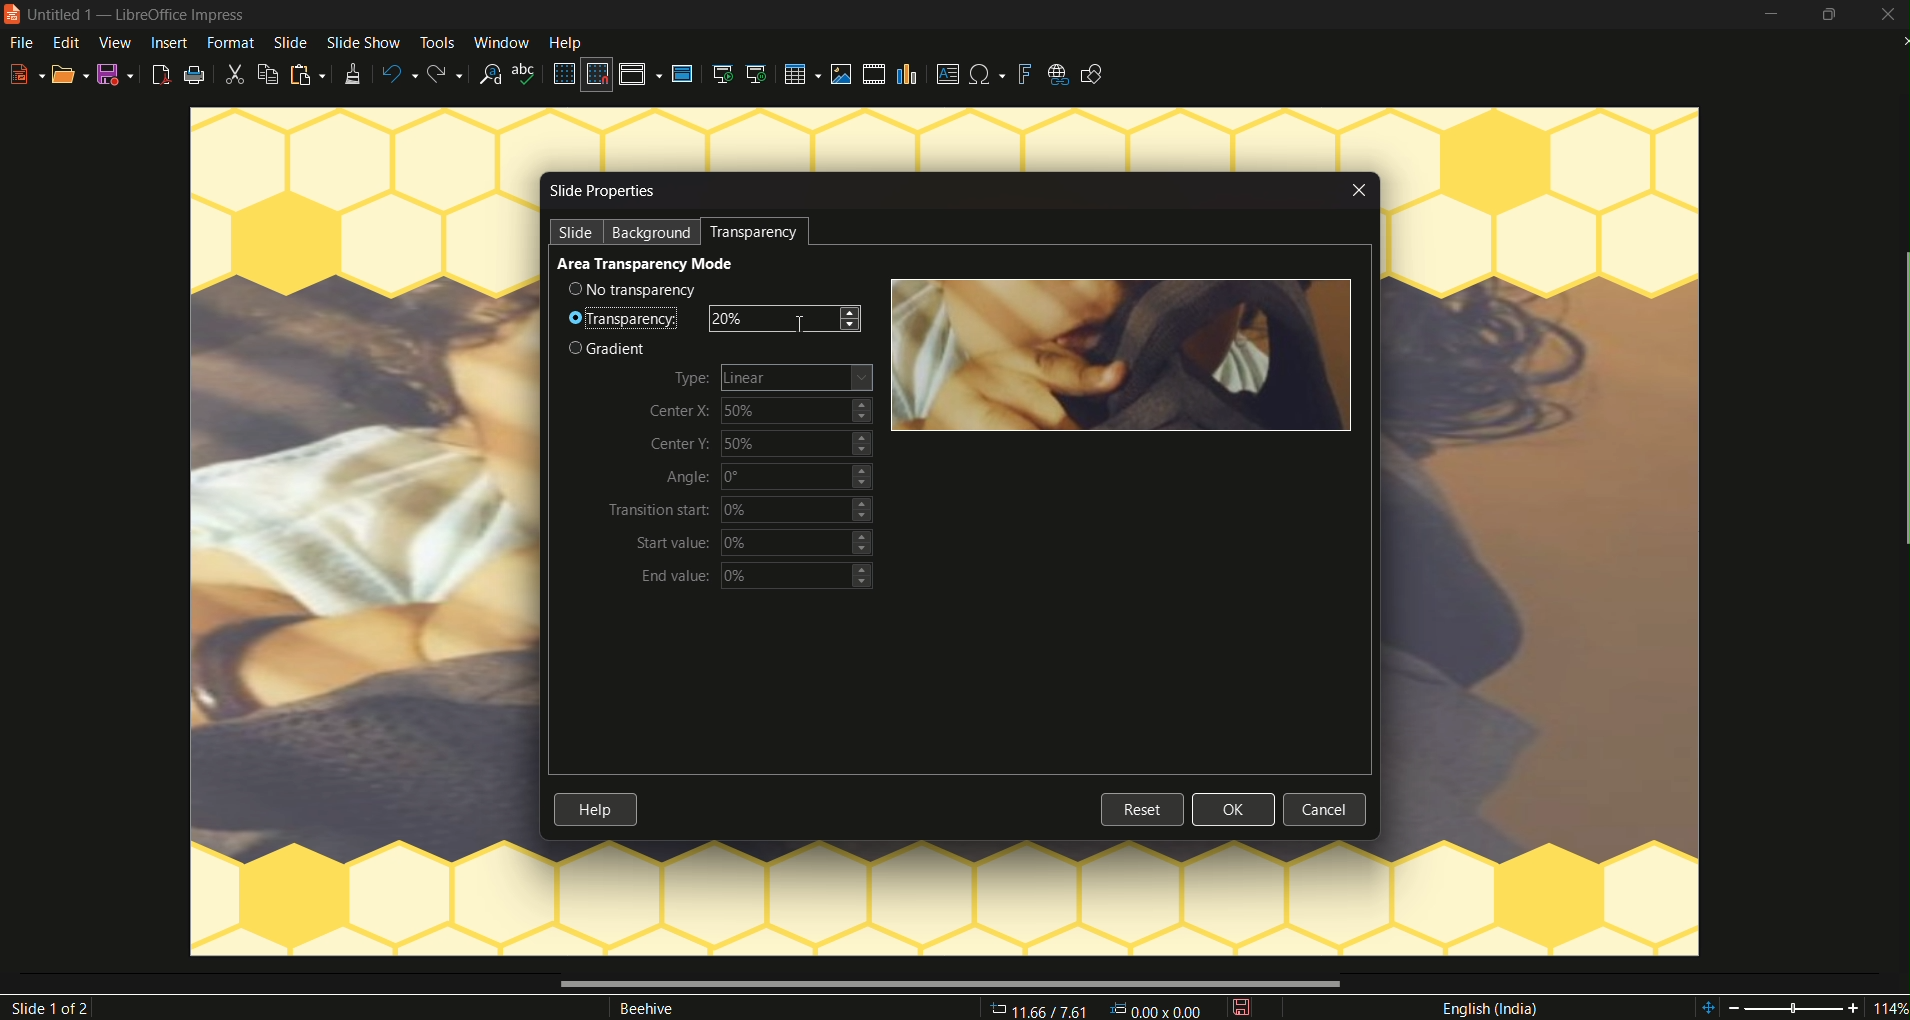 This screenshot has height=1020, width=1910. What do you see at coordinates (1026, 75) in the screenshot?
I see `insert fontwork text` at bounding box center [1026, 75].